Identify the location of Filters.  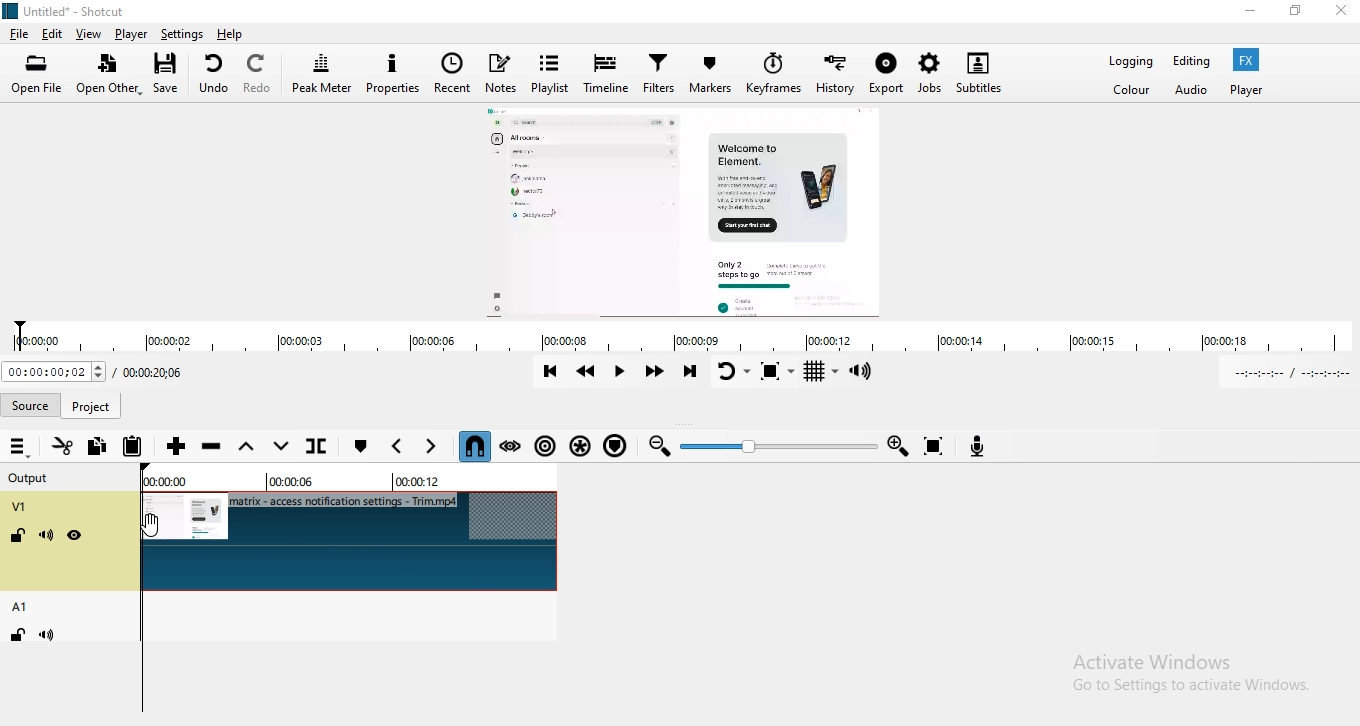
(660, 72).